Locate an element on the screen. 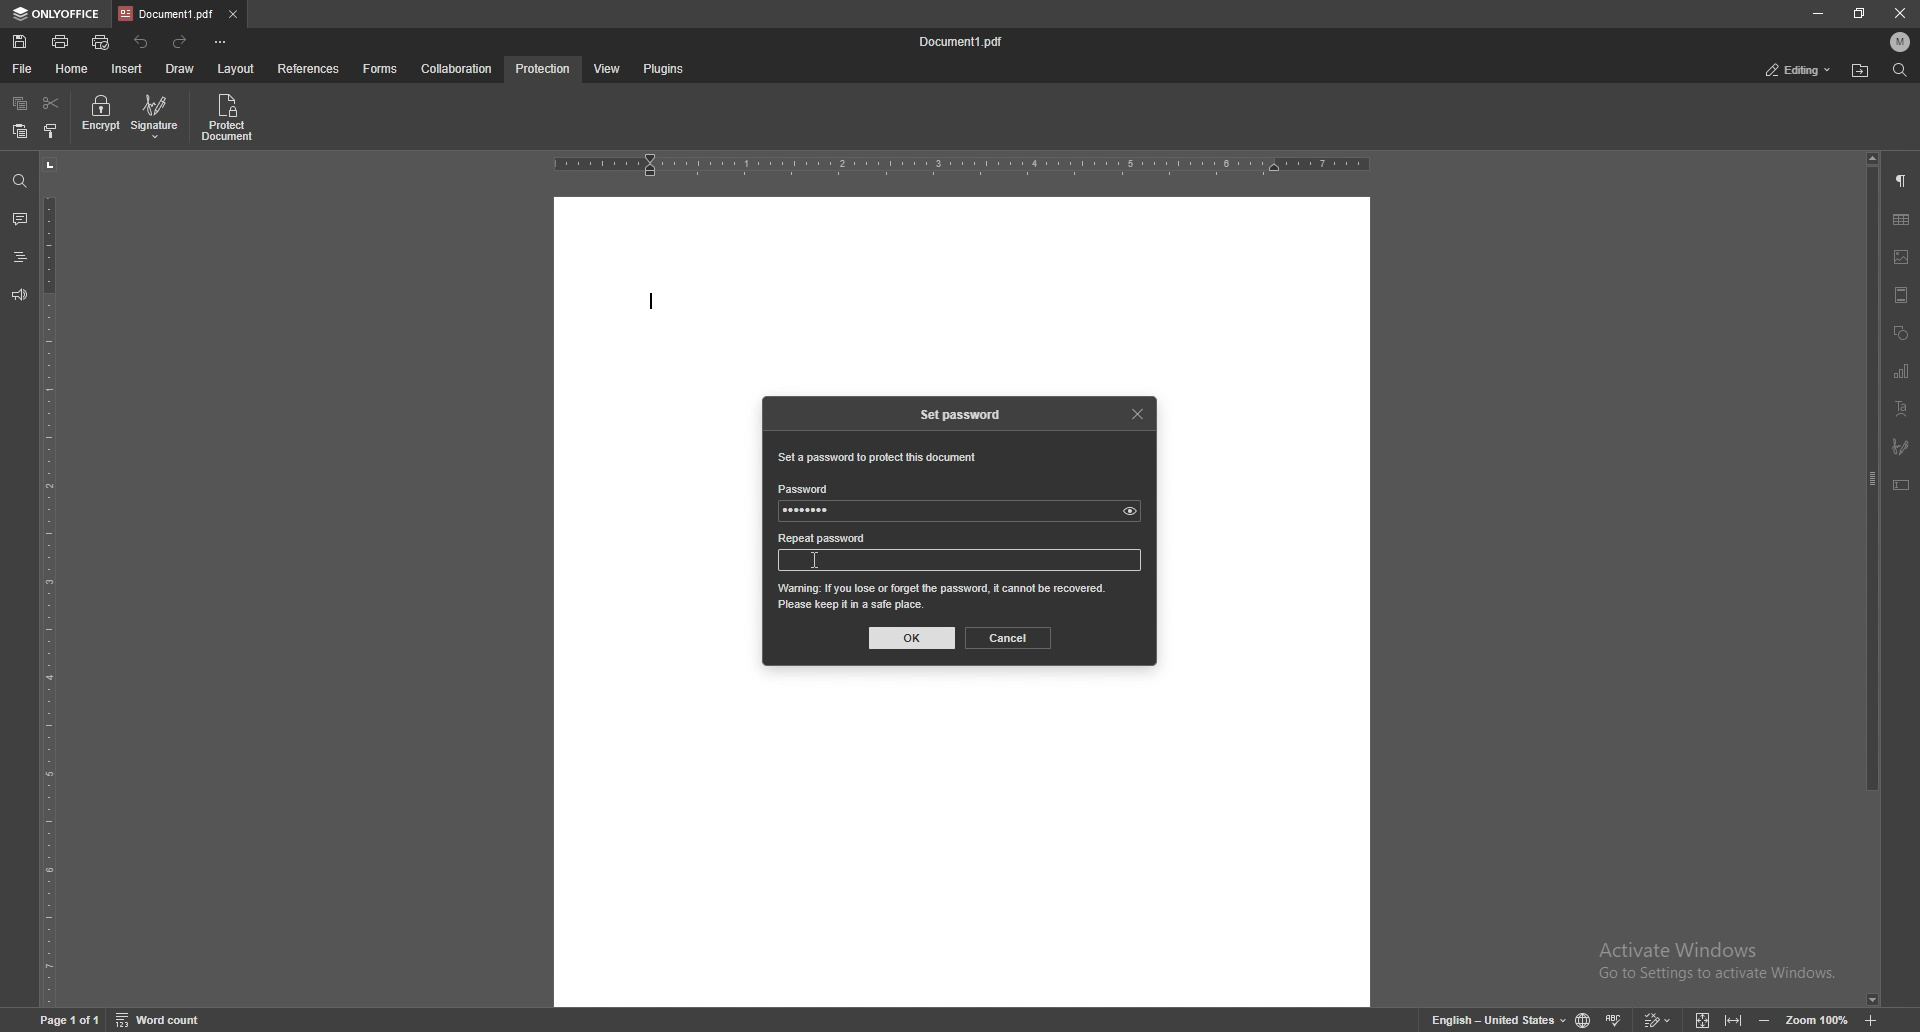 Image resolution: width=1920 pixels, height=1032 pixels. minimize is located at coordinates (1817, 13).